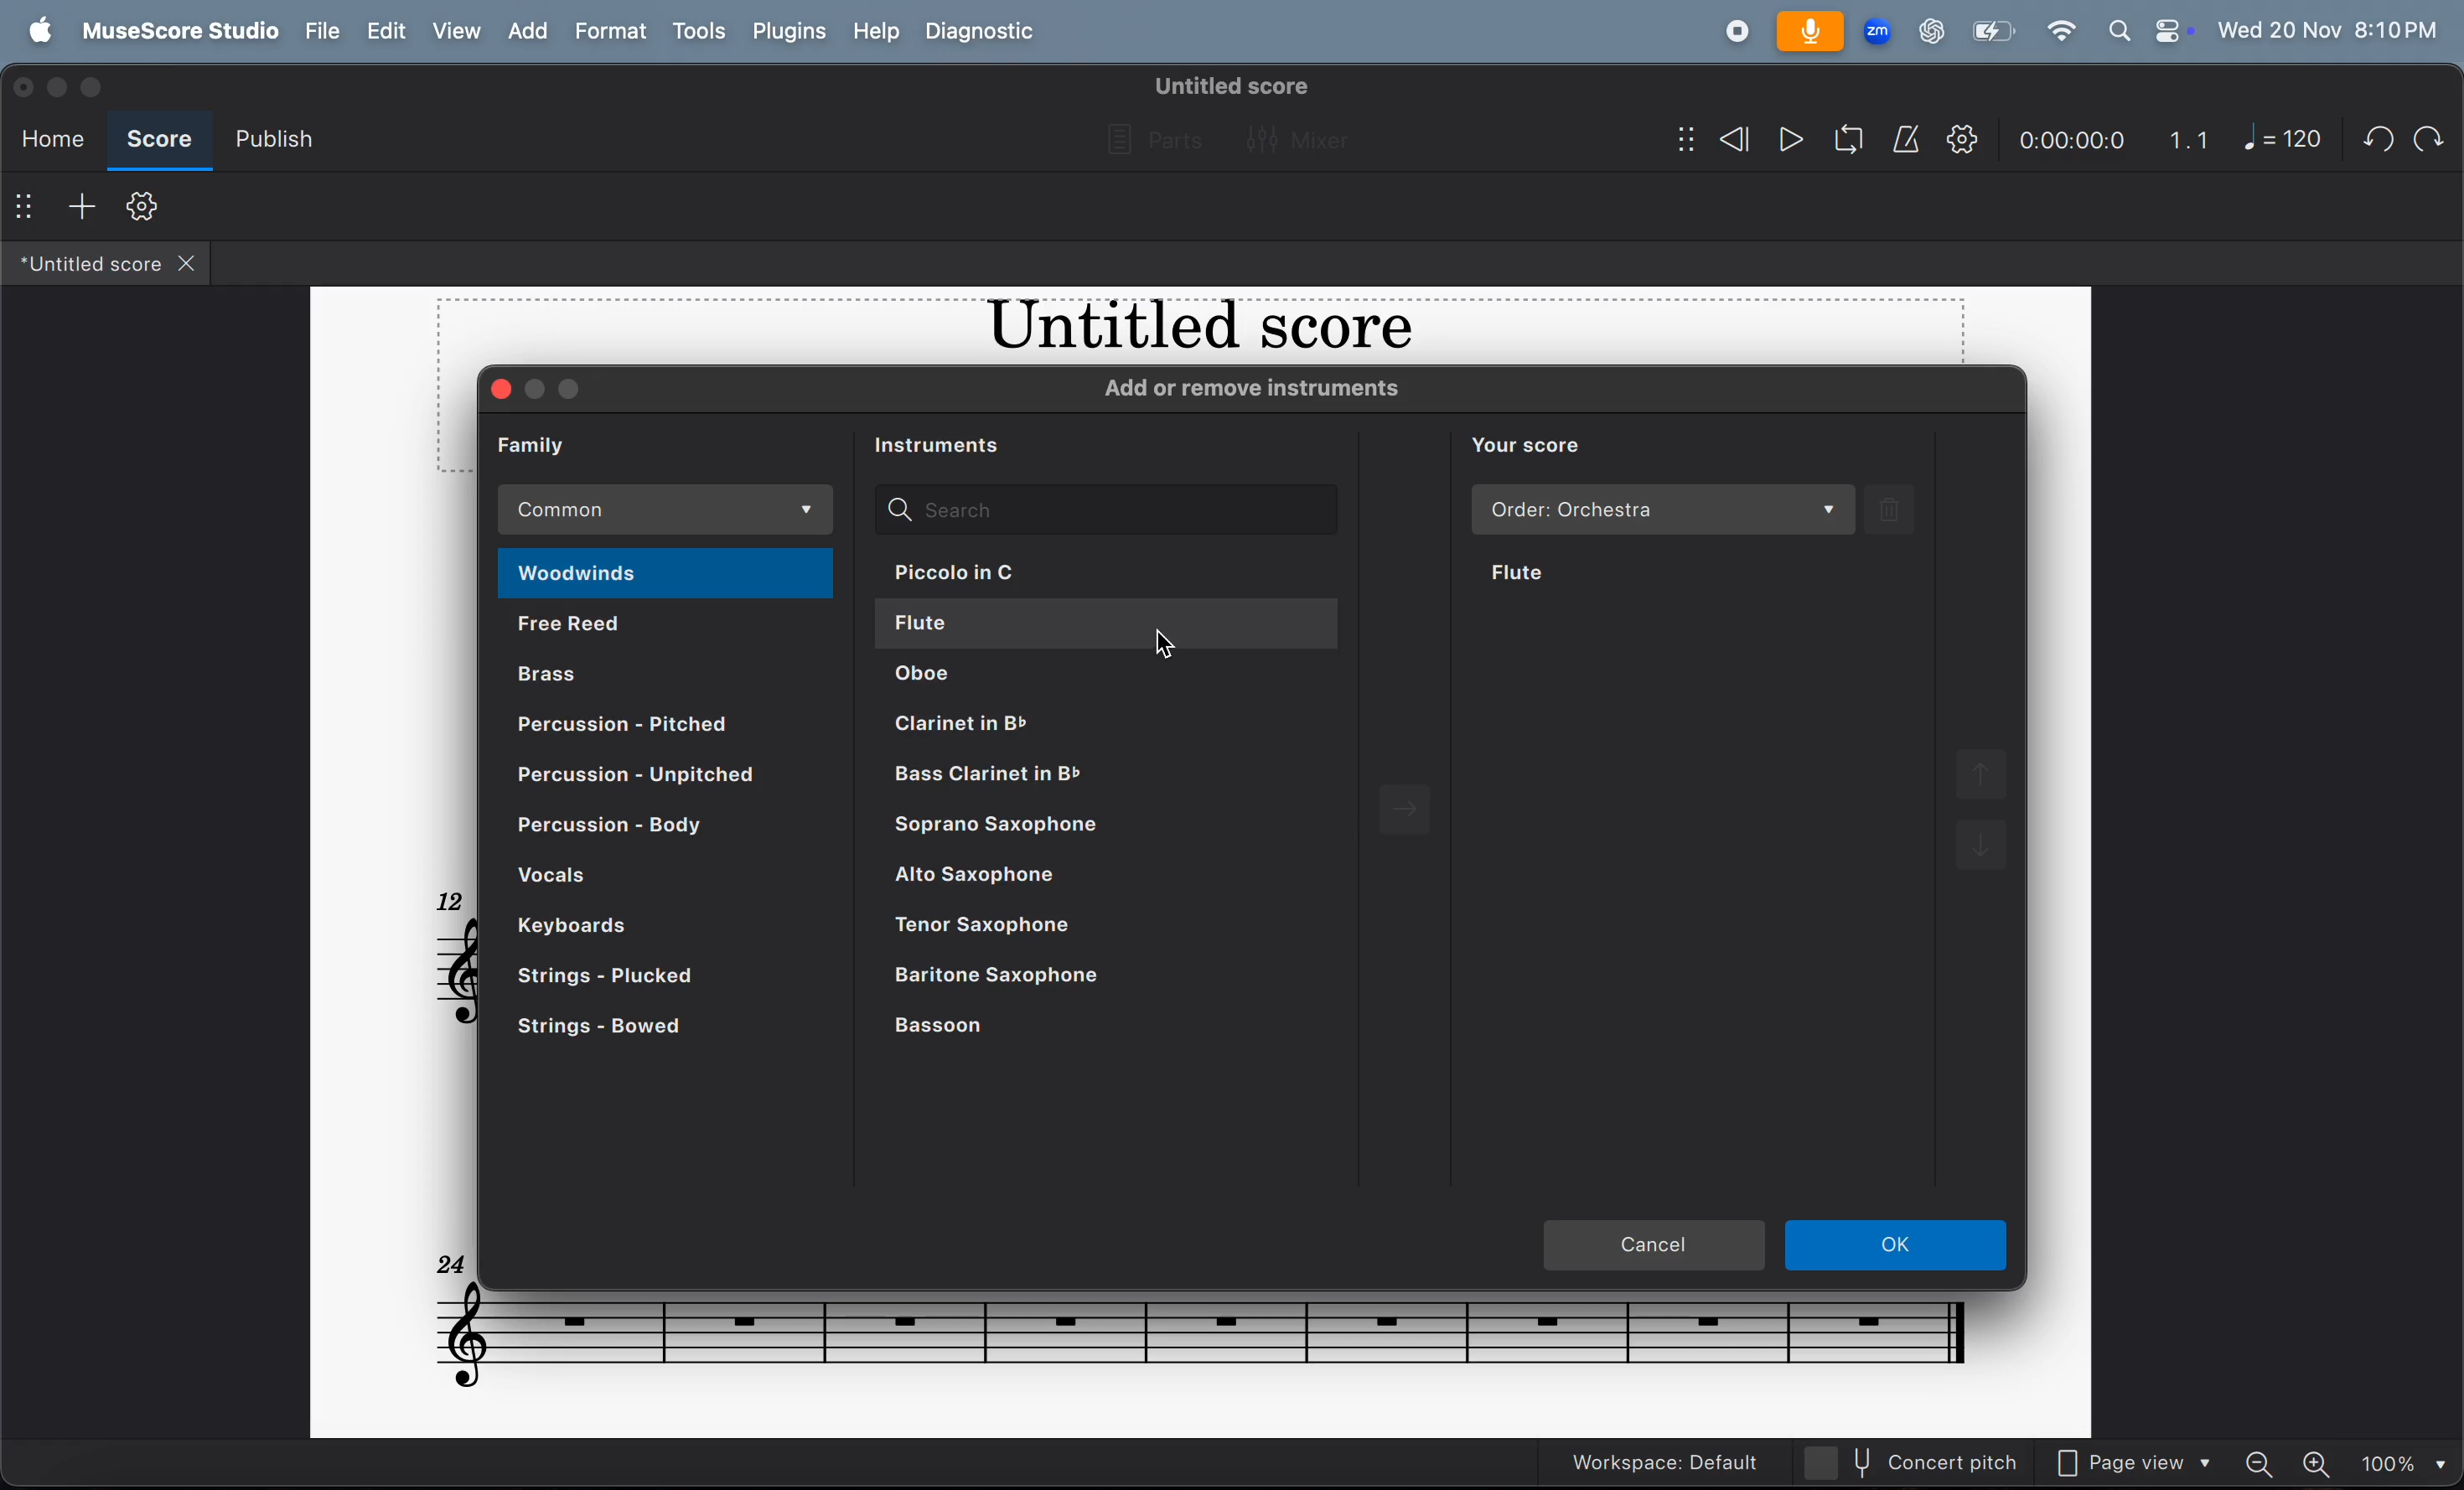 This screenshot has width=2464, height=1490. I want to click on metronome, so click(1907, 140).